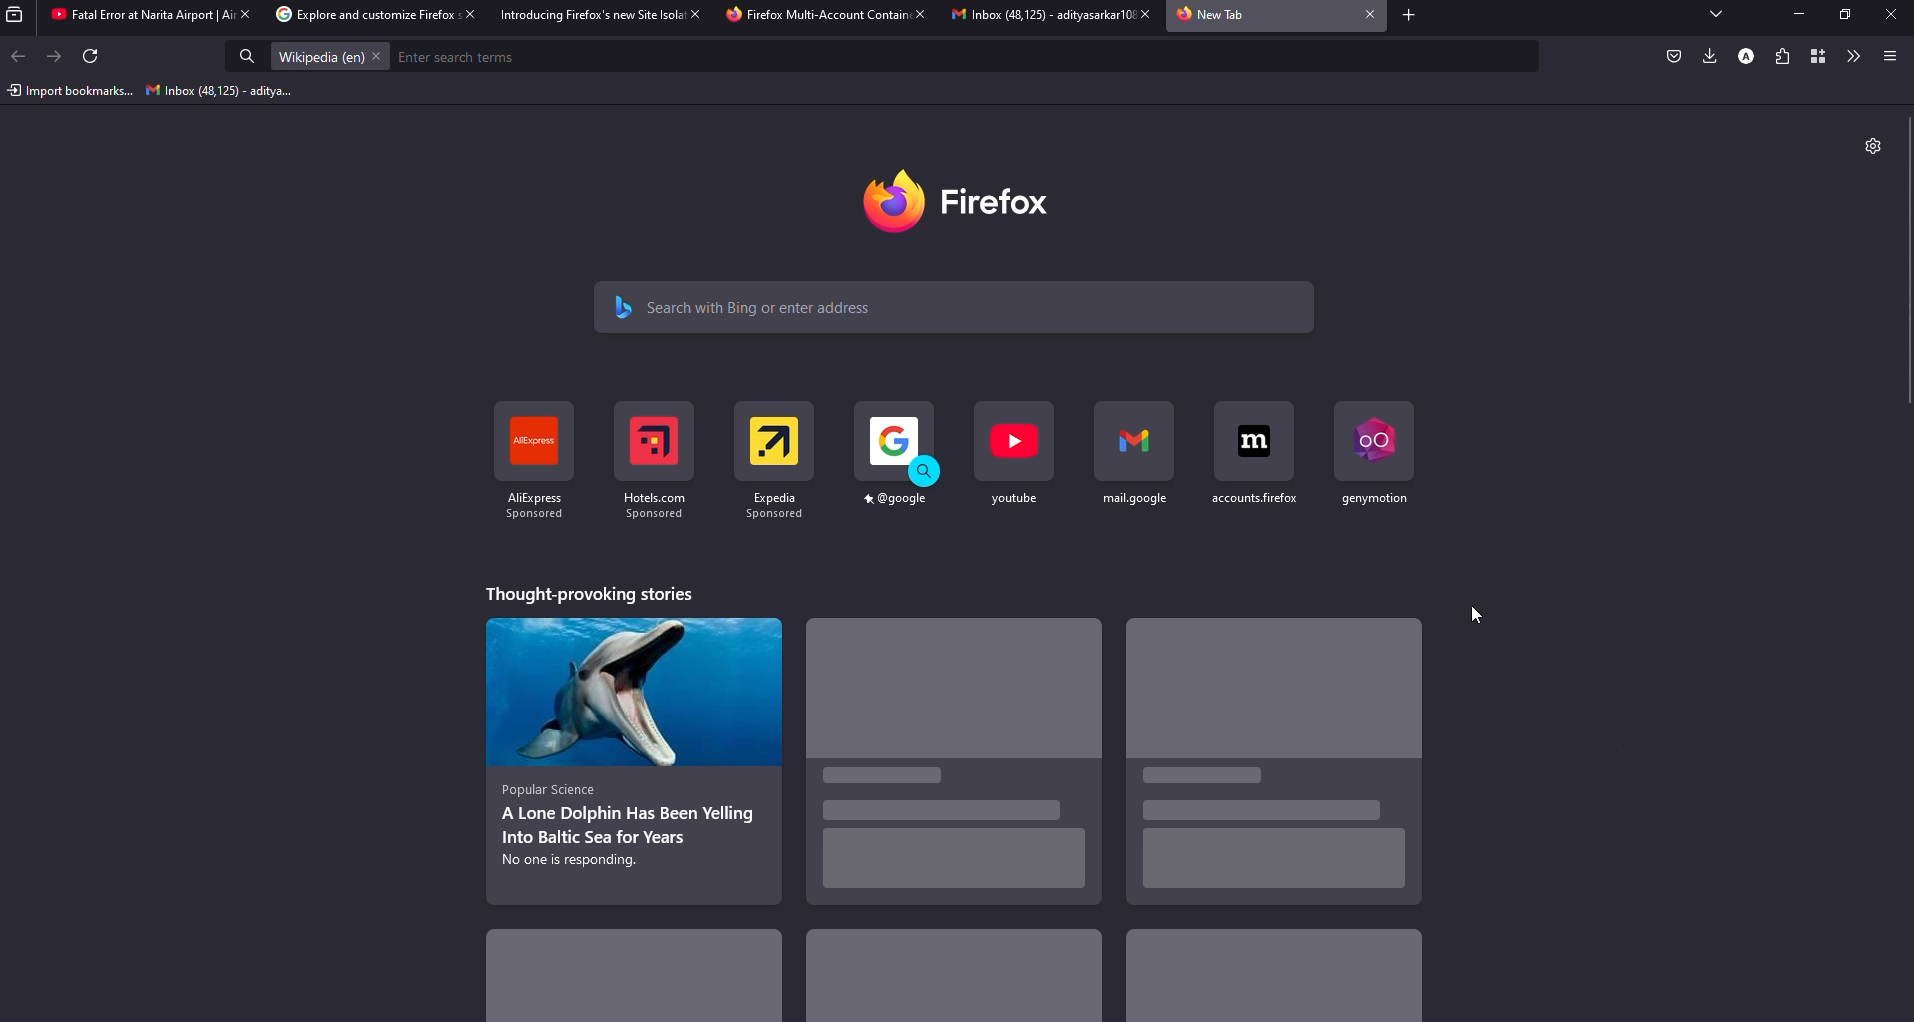 Image resolution: width=1914 pixels, height=1022 pixels. What do you see at coordinates (21, 56) in the screenshot?
I see `back` at bounding box center [21, 56].